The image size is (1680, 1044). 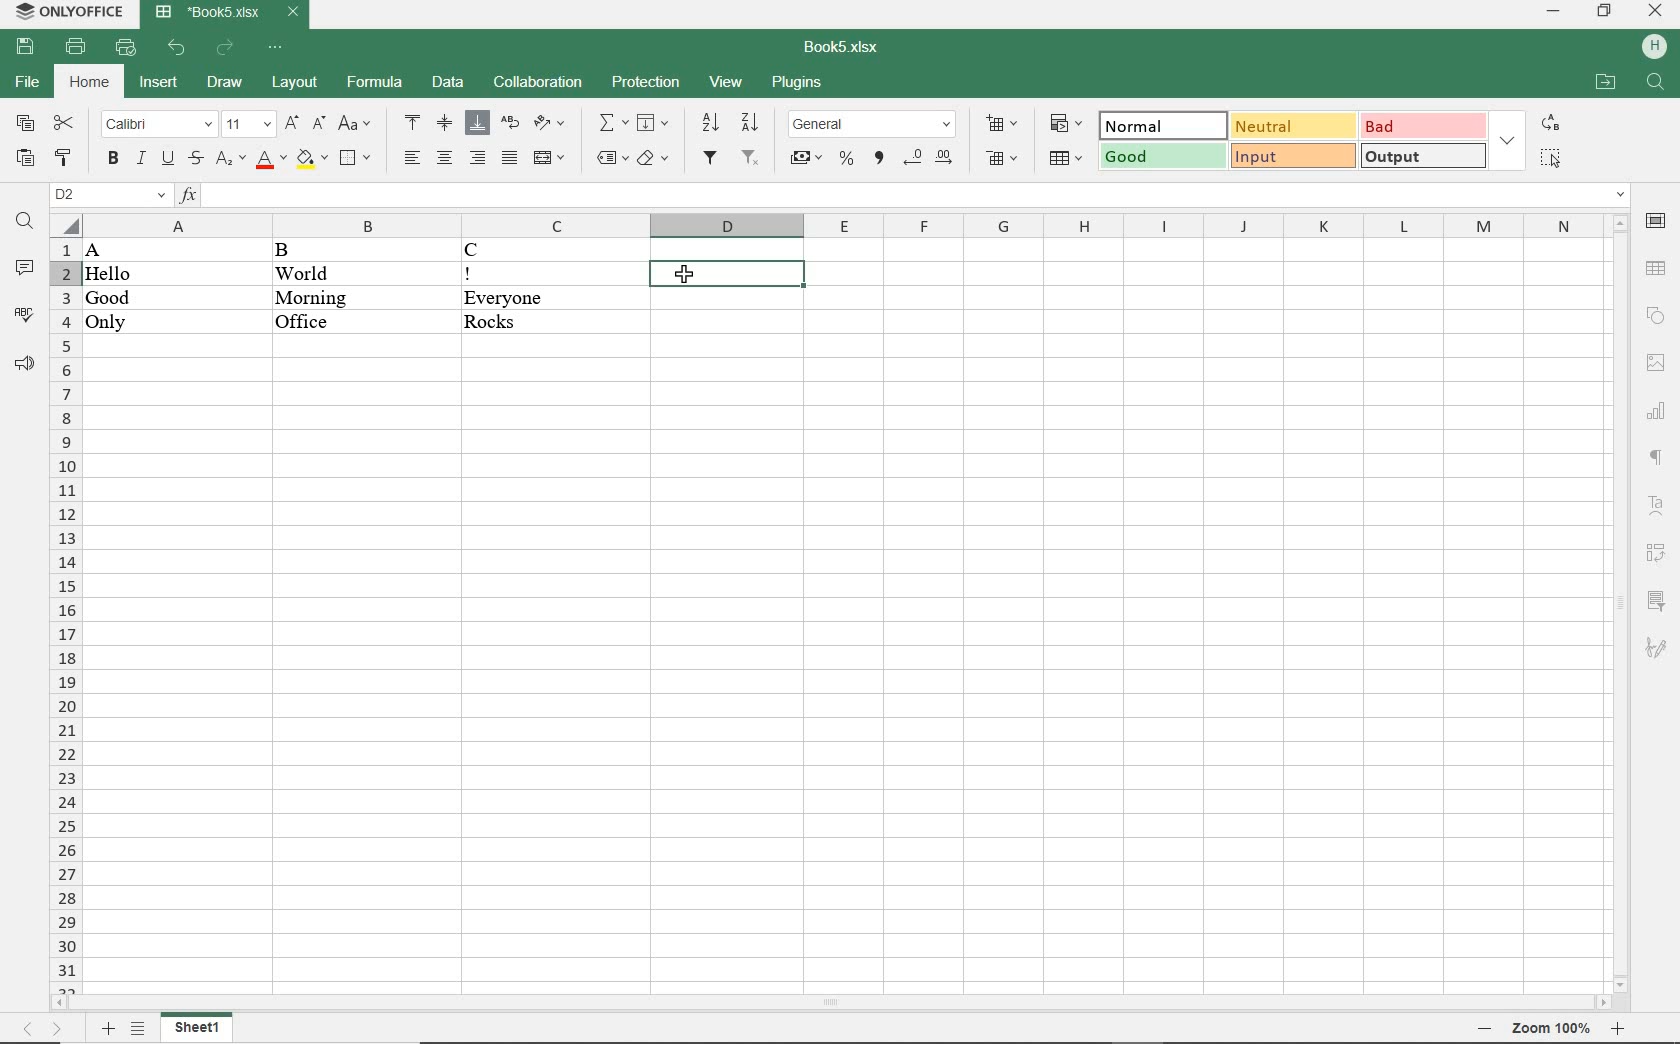 What do you see at coordinates (26, 124) in the screenshot?
I see `COPY` at bounding box center [26, 124].